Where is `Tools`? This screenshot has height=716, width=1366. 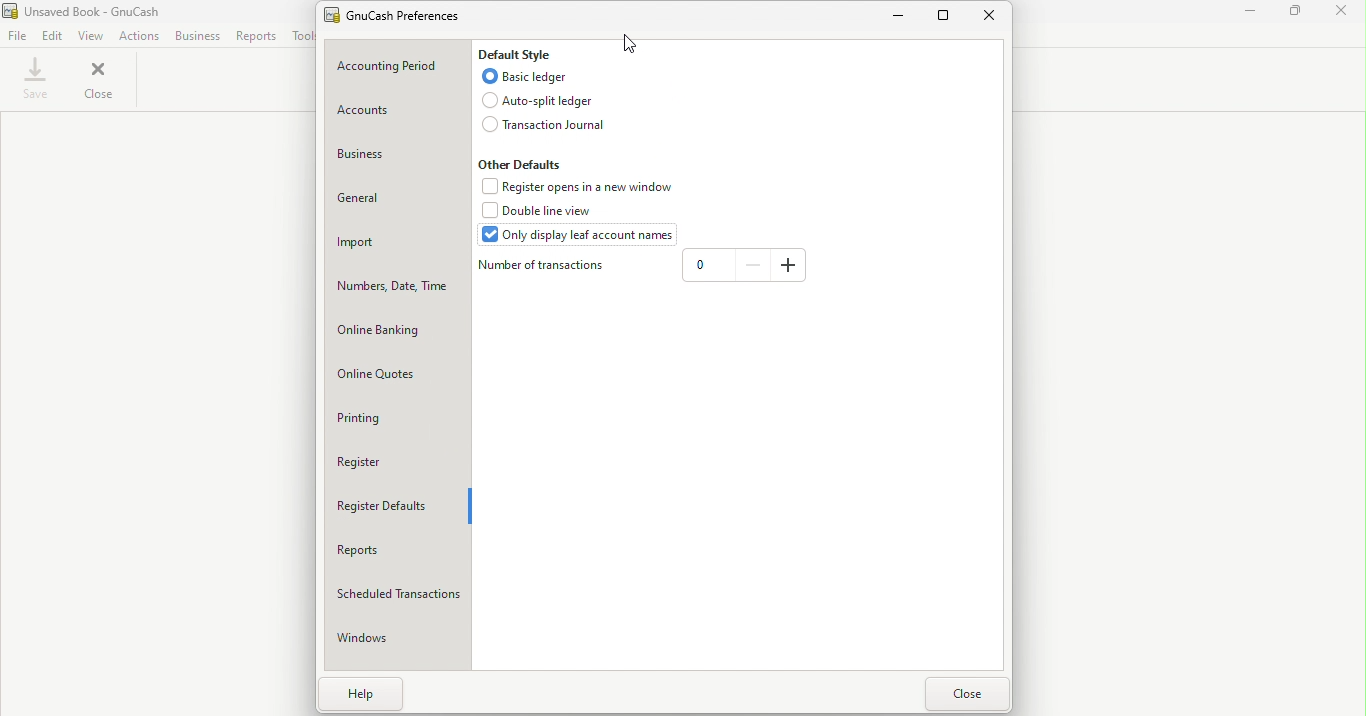 Tools is located at coordinates (300, 36).